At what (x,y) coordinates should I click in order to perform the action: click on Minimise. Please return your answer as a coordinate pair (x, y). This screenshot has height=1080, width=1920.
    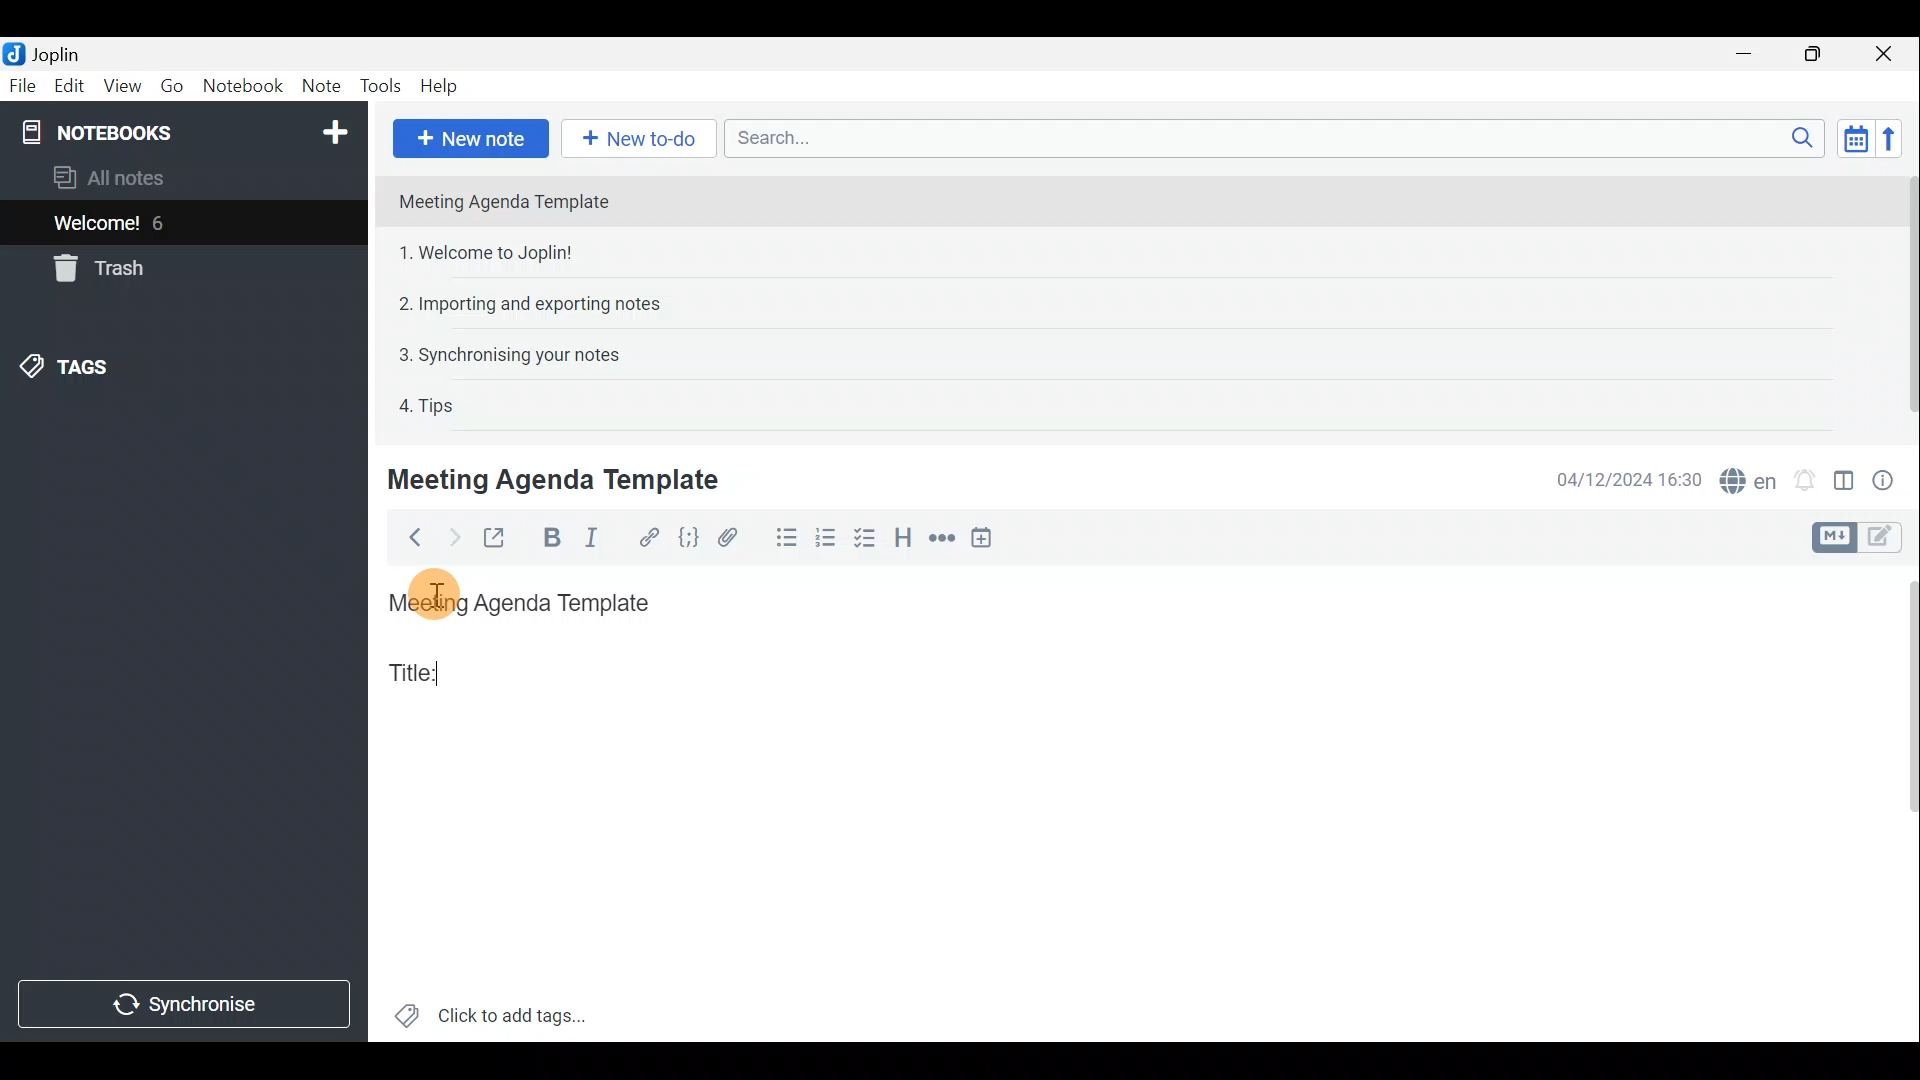
    Looking at the image, I should click on (1747, 53).